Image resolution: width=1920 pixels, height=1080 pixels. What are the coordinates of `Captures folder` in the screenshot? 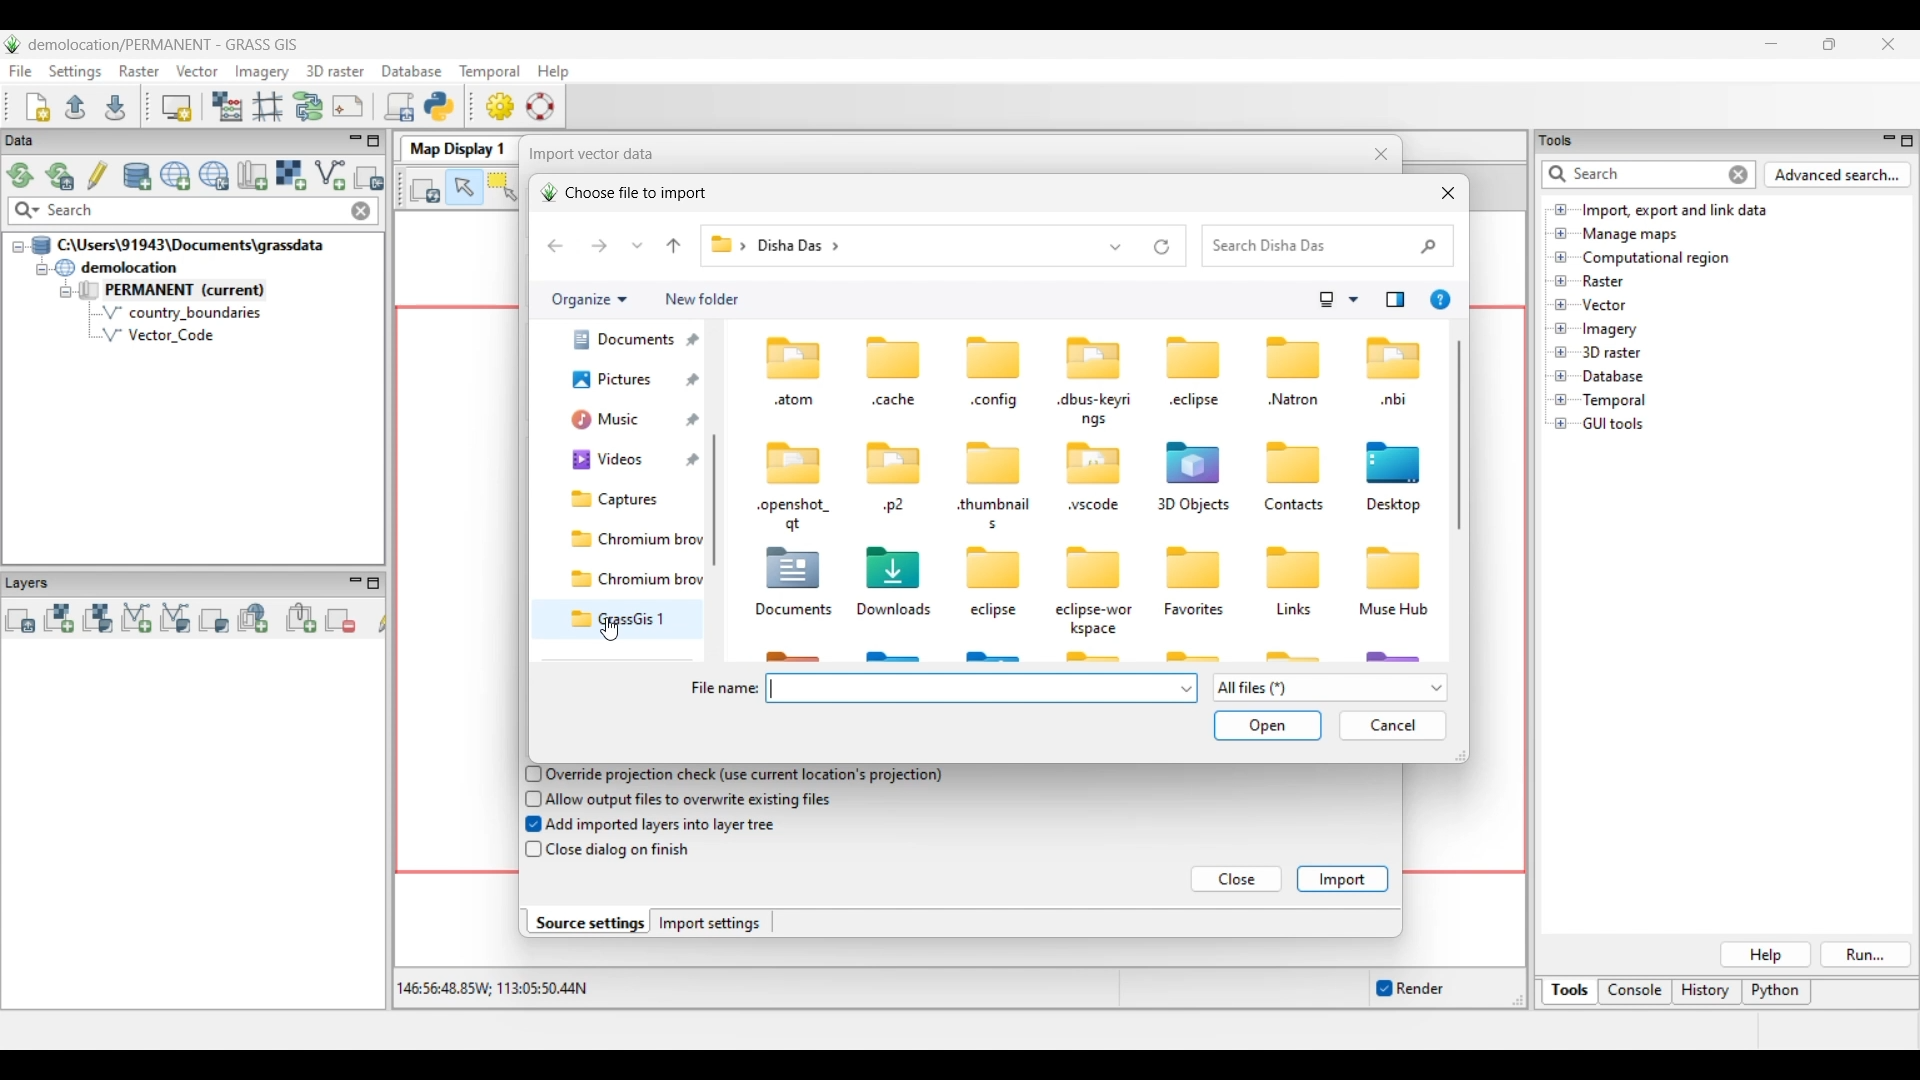 It's located at (629, 499).